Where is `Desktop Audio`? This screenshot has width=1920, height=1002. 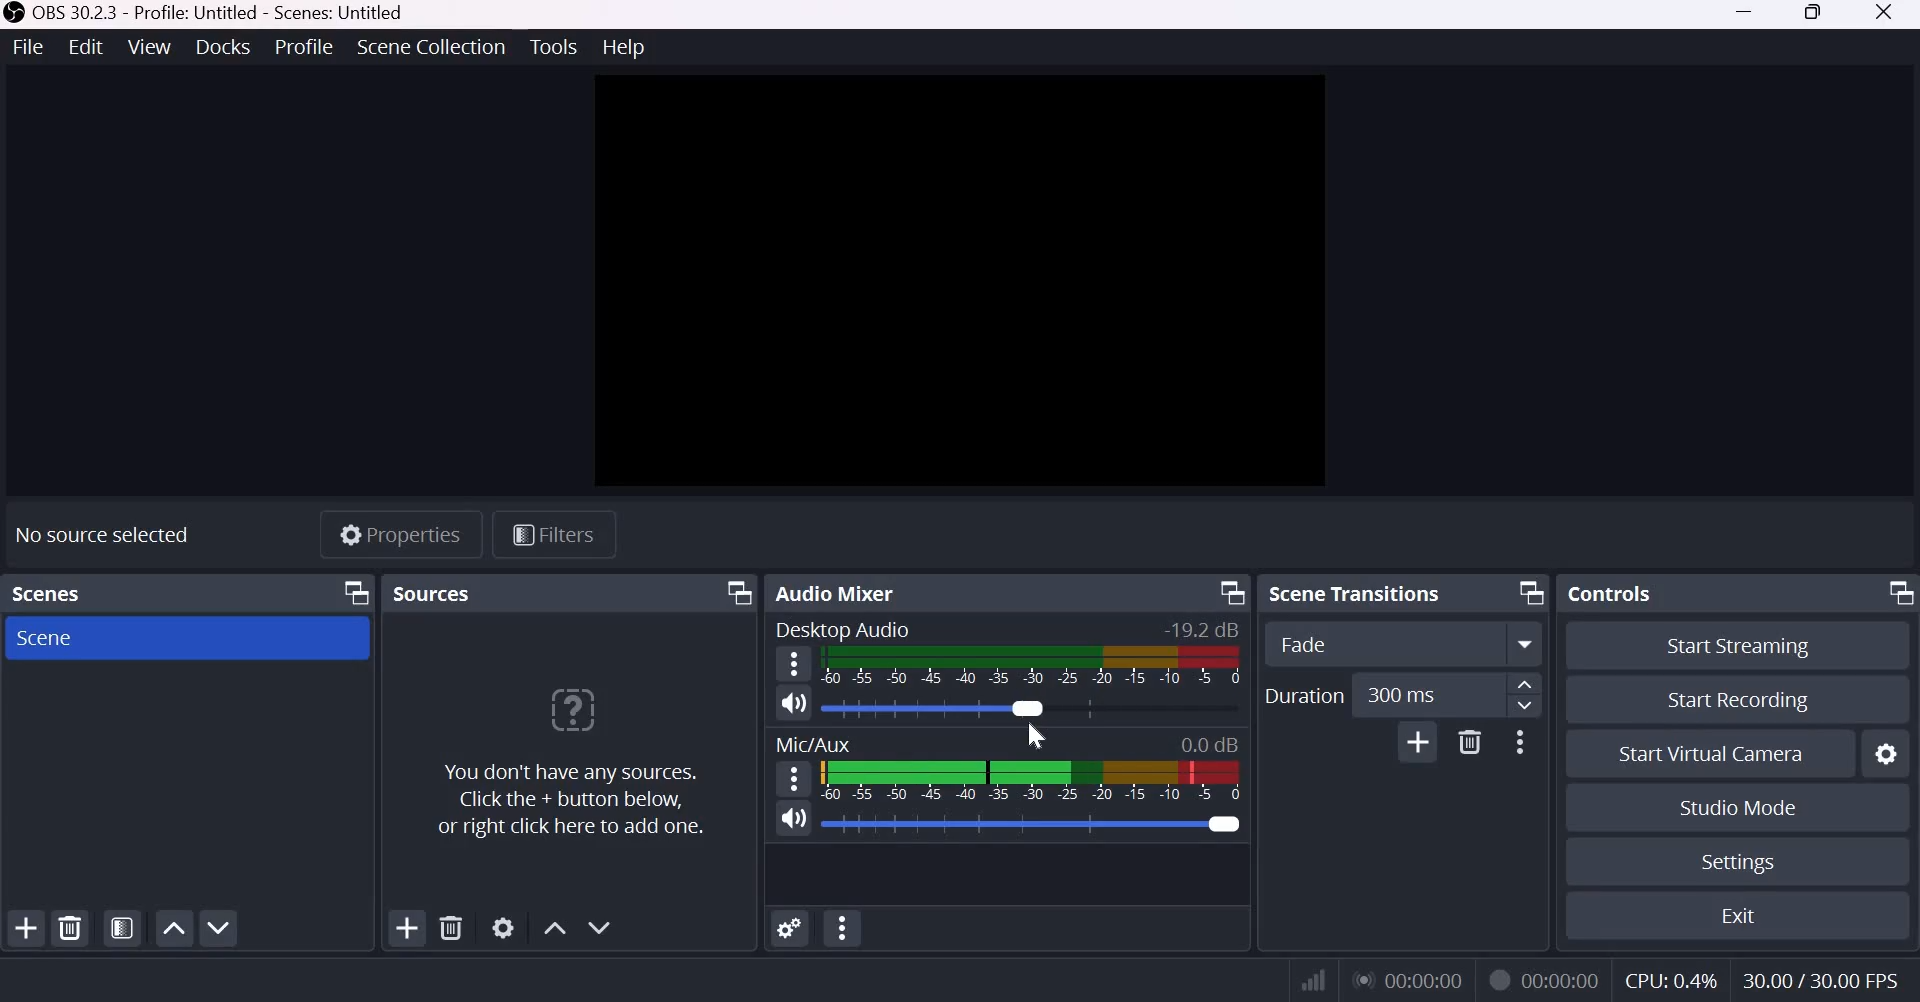 Desktop Audio is located at coordinates (845, 631).